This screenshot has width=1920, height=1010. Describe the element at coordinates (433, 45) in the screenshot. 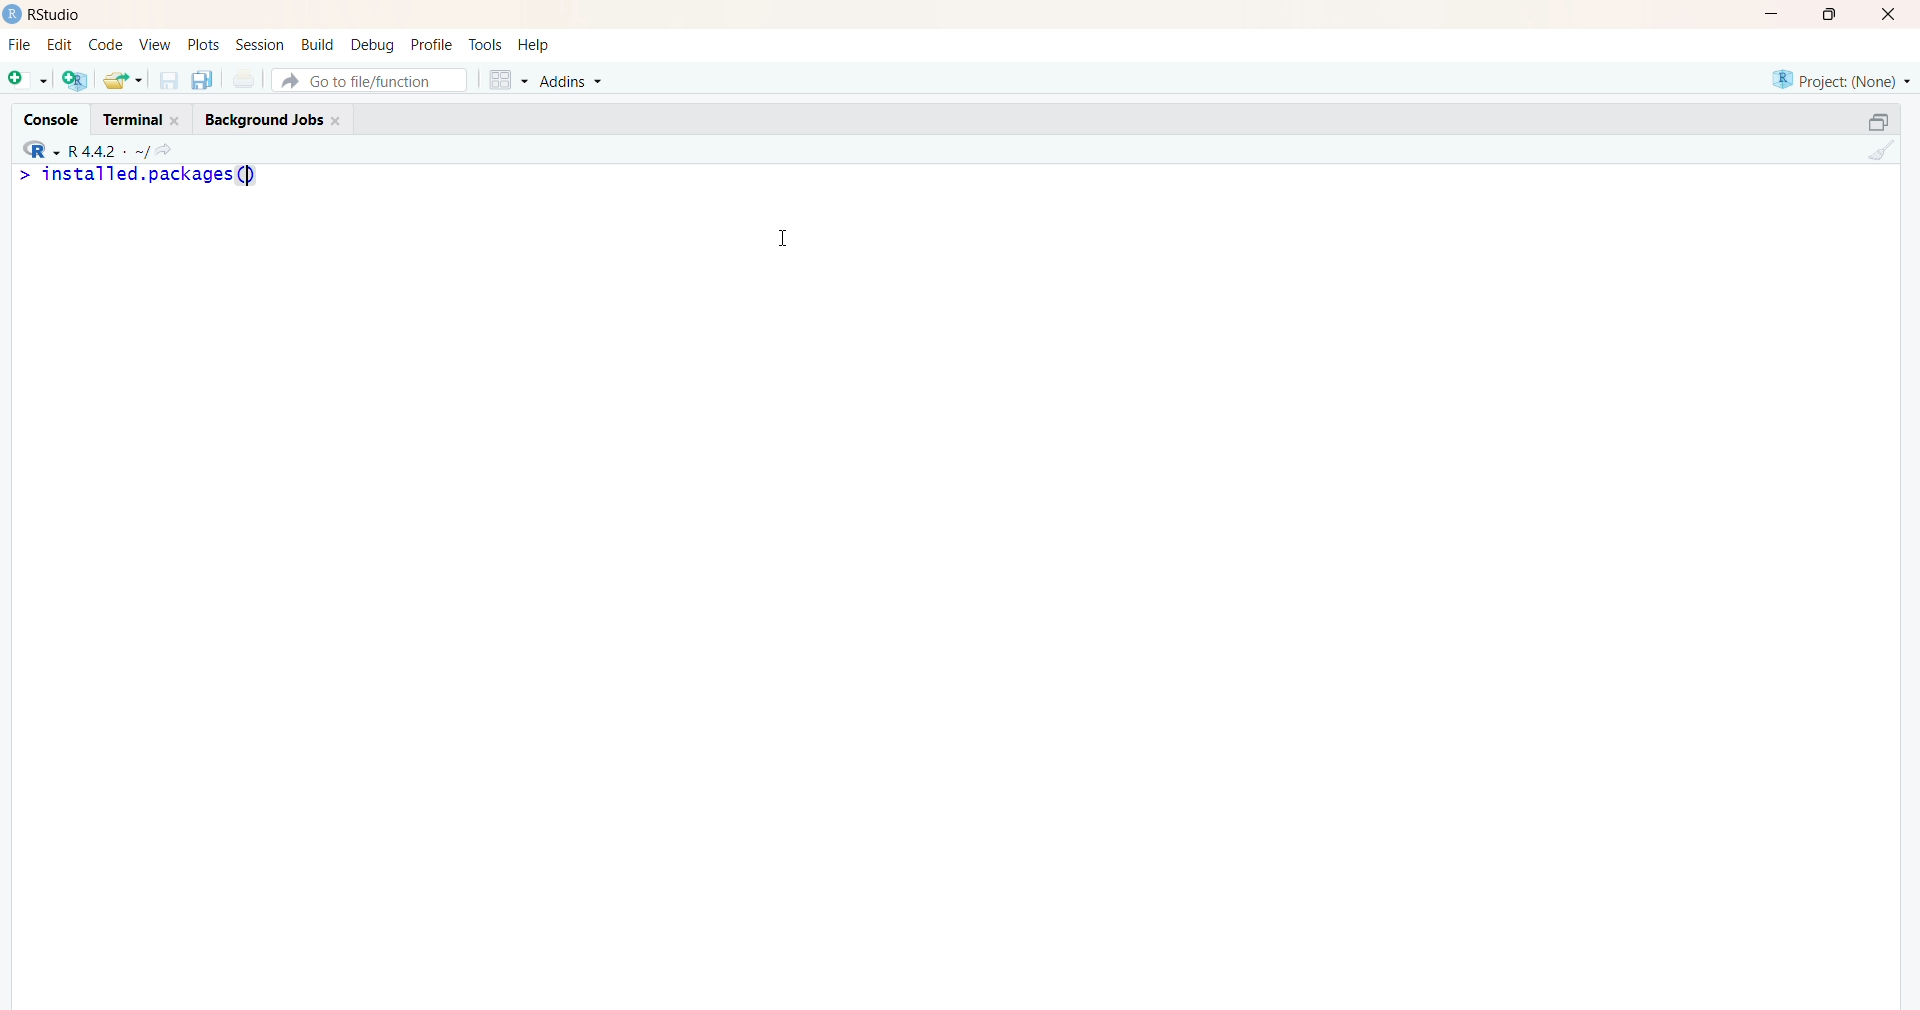

I see `profile` at that location.